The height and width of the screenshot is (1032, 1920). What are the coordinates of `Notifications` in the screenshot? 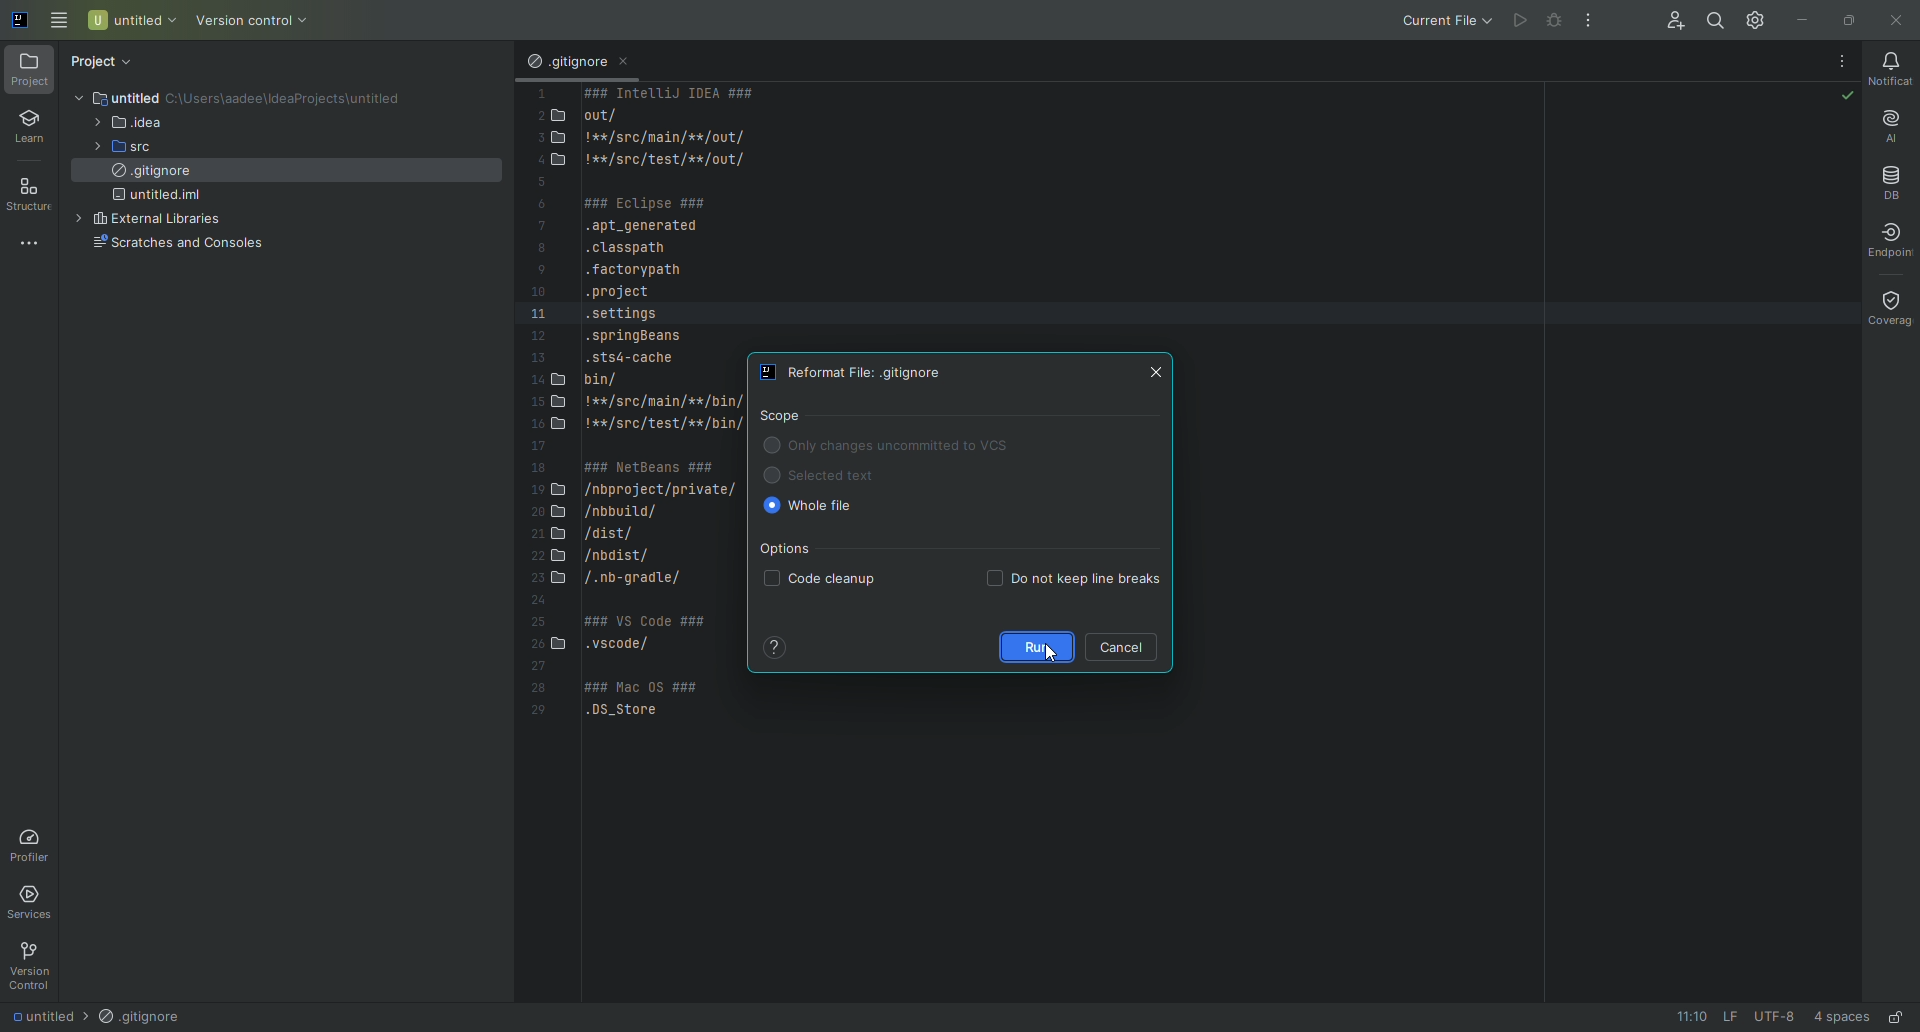 It's located at (1895, 70).